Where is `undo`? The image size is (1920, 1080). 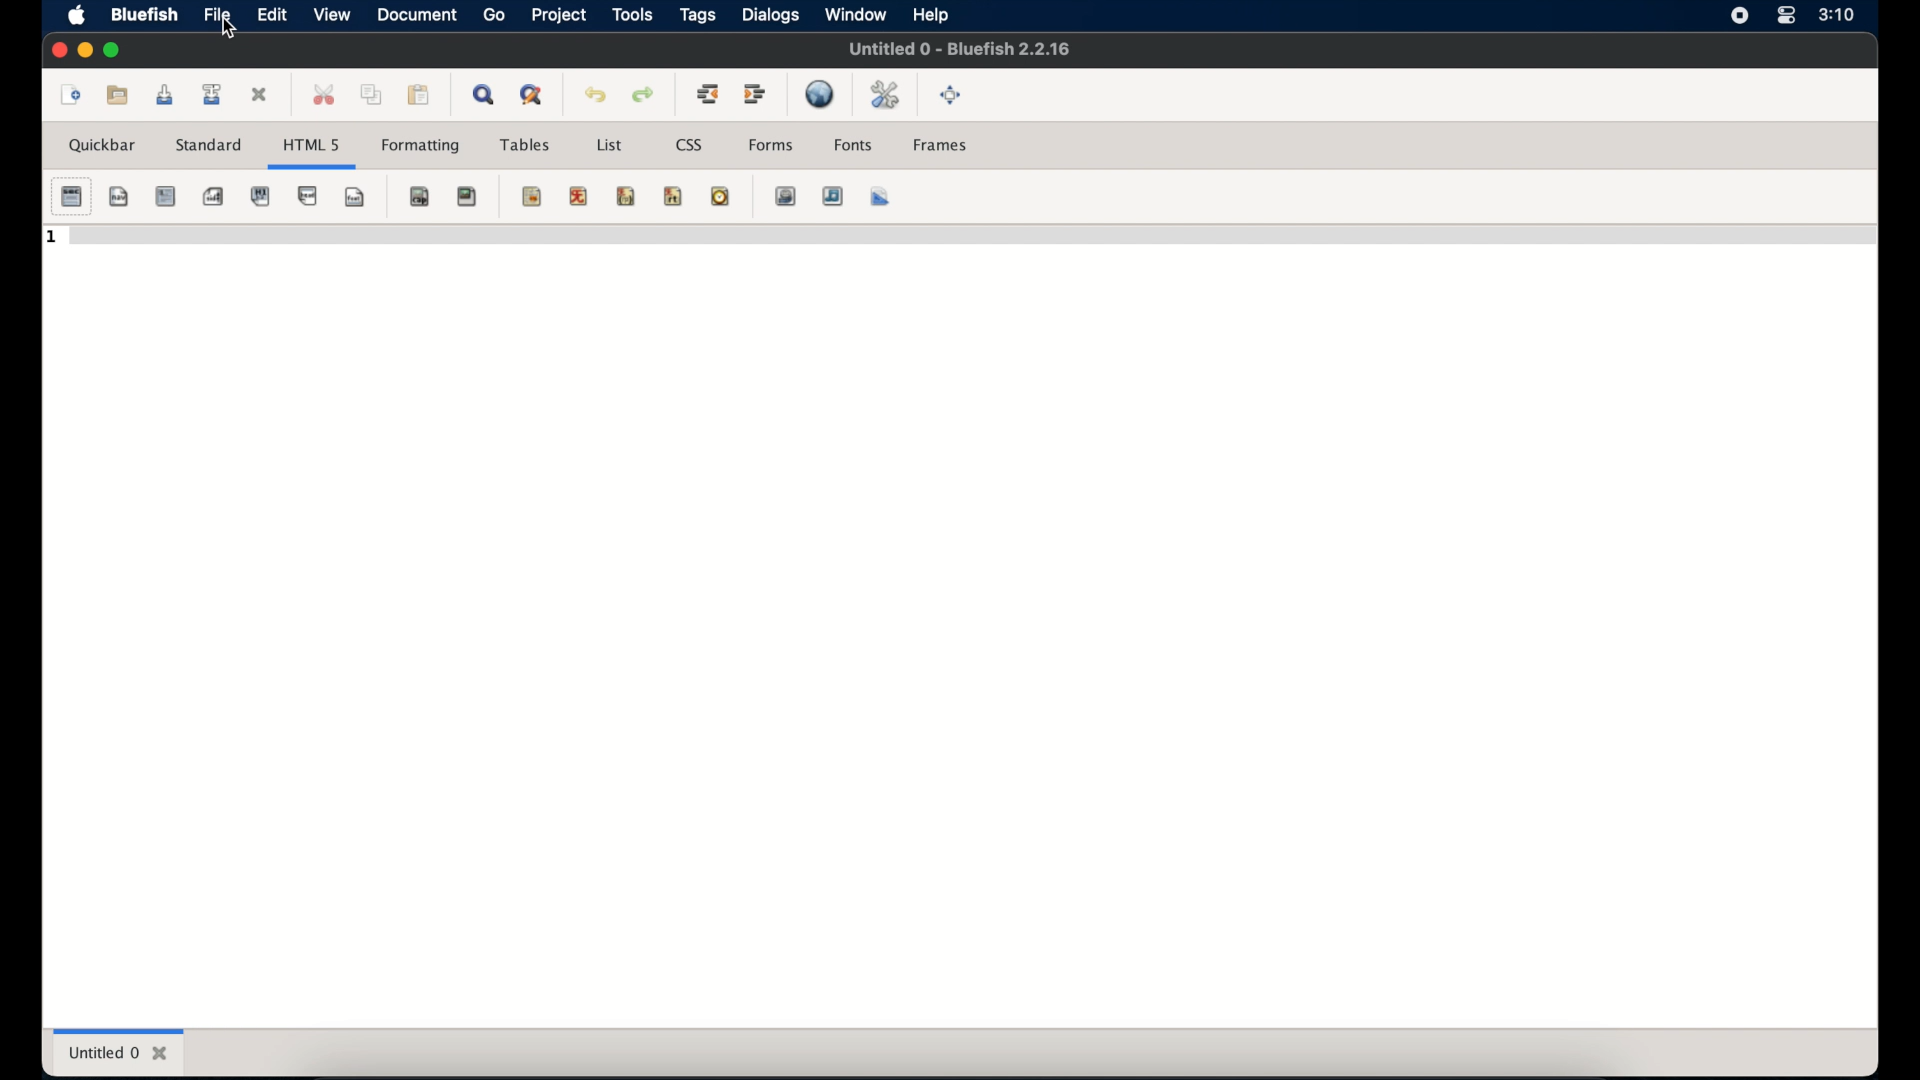
undo is located at coordinates (596, 95).